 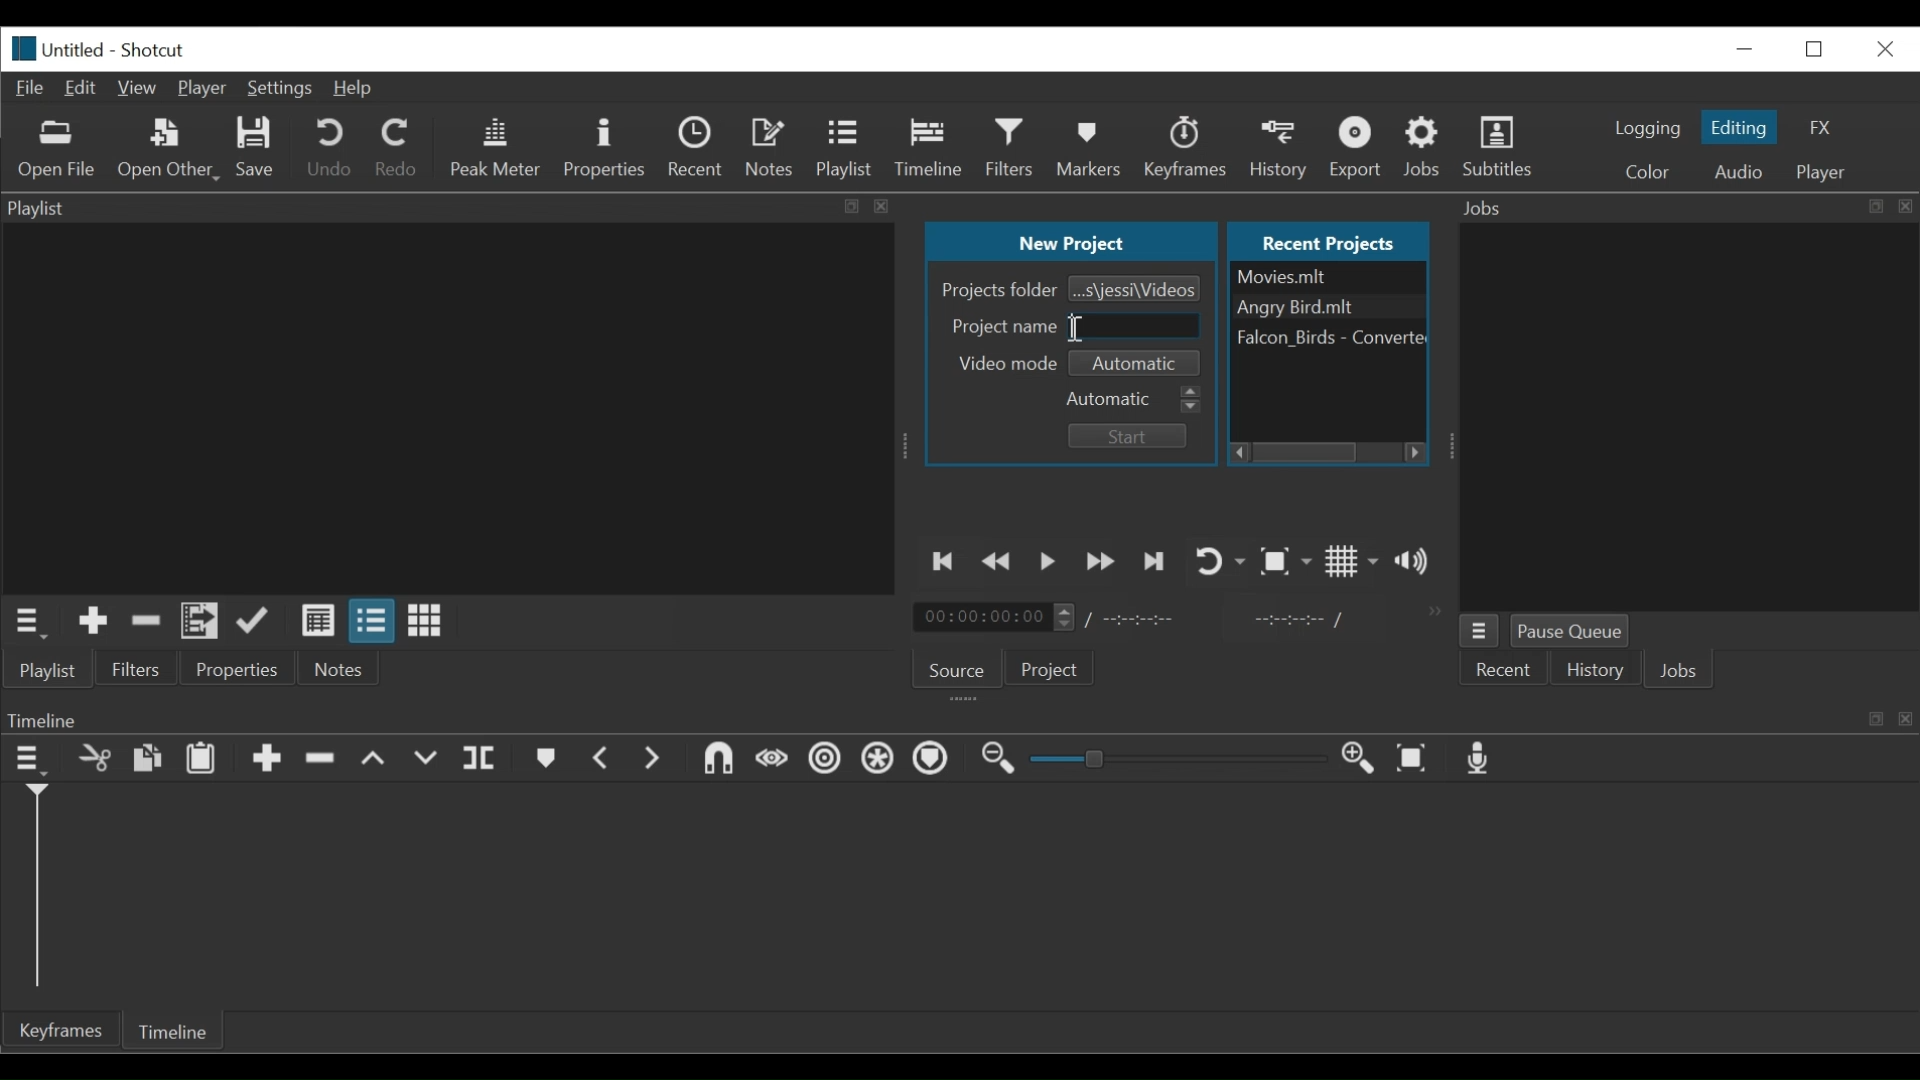 I want to click on Play forward quickly, so click(x=1101, y=563).